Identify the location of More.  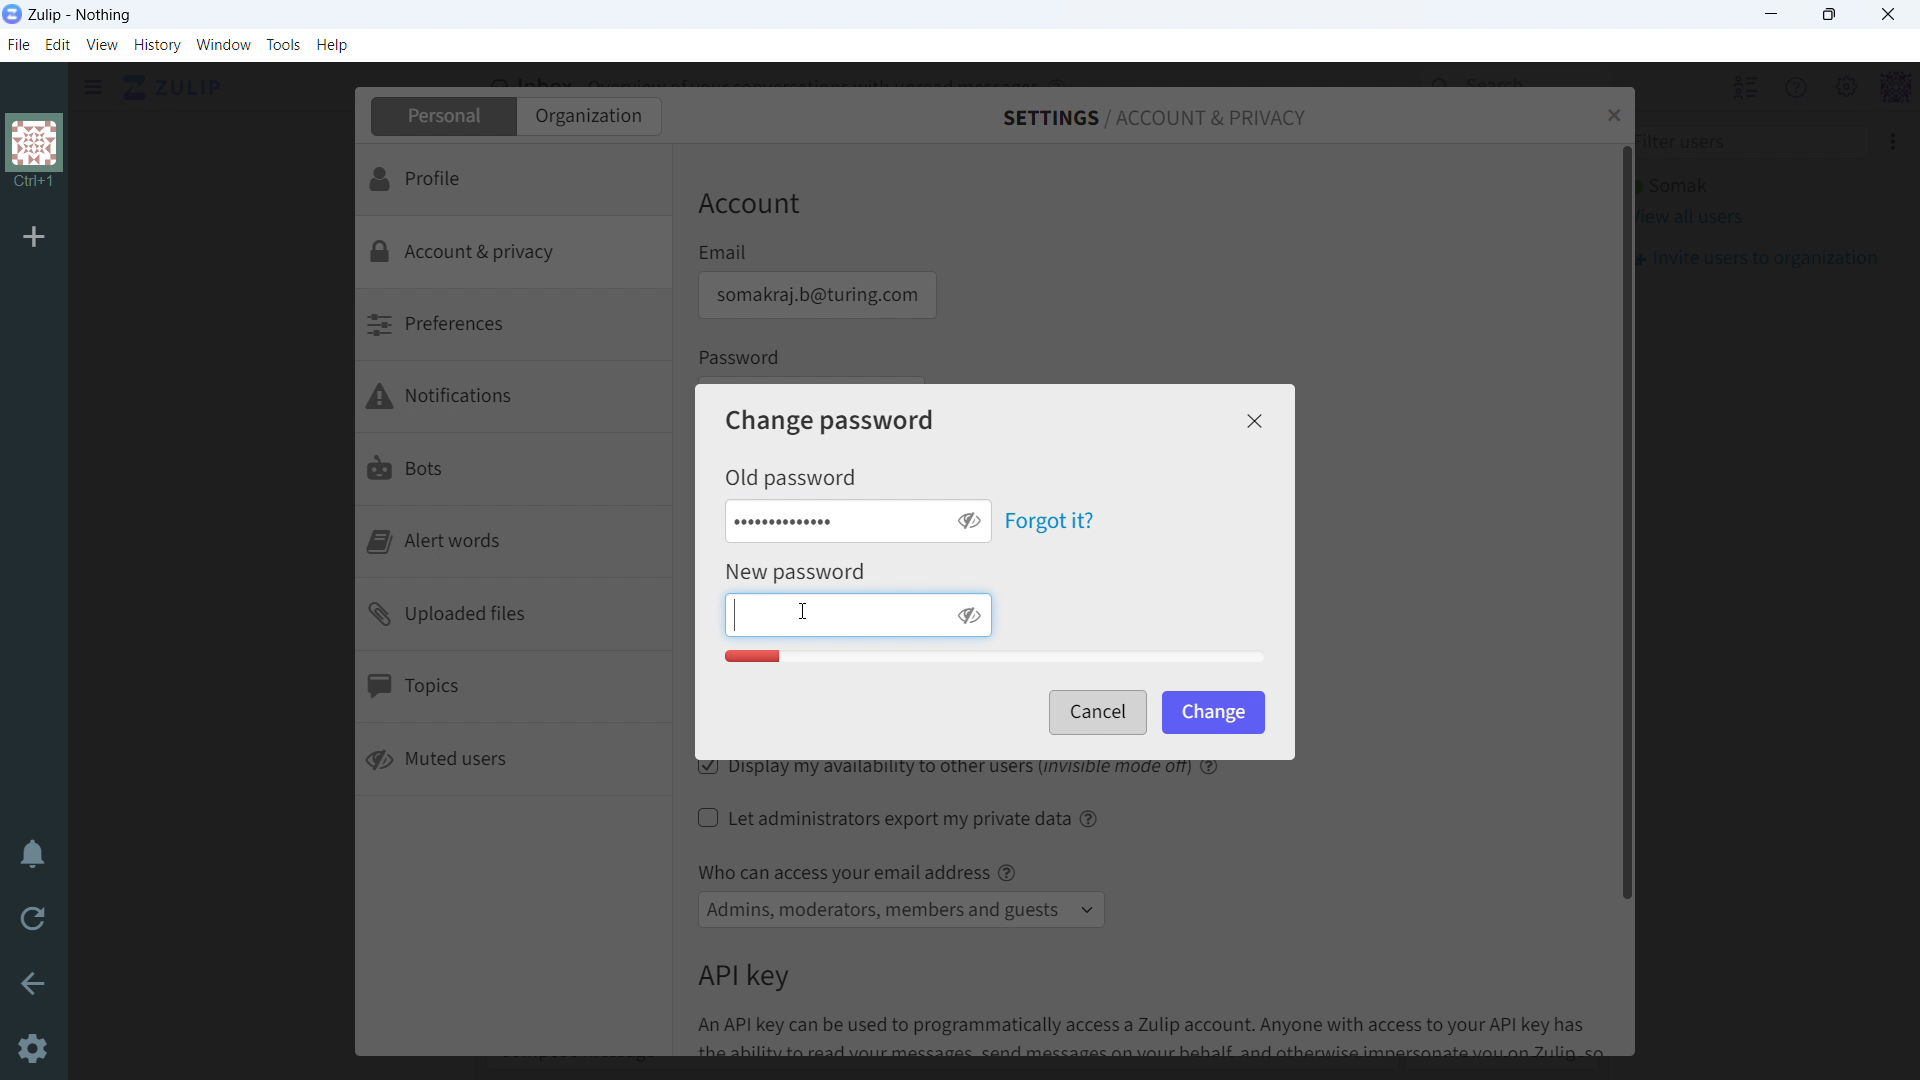
(1888, 140).